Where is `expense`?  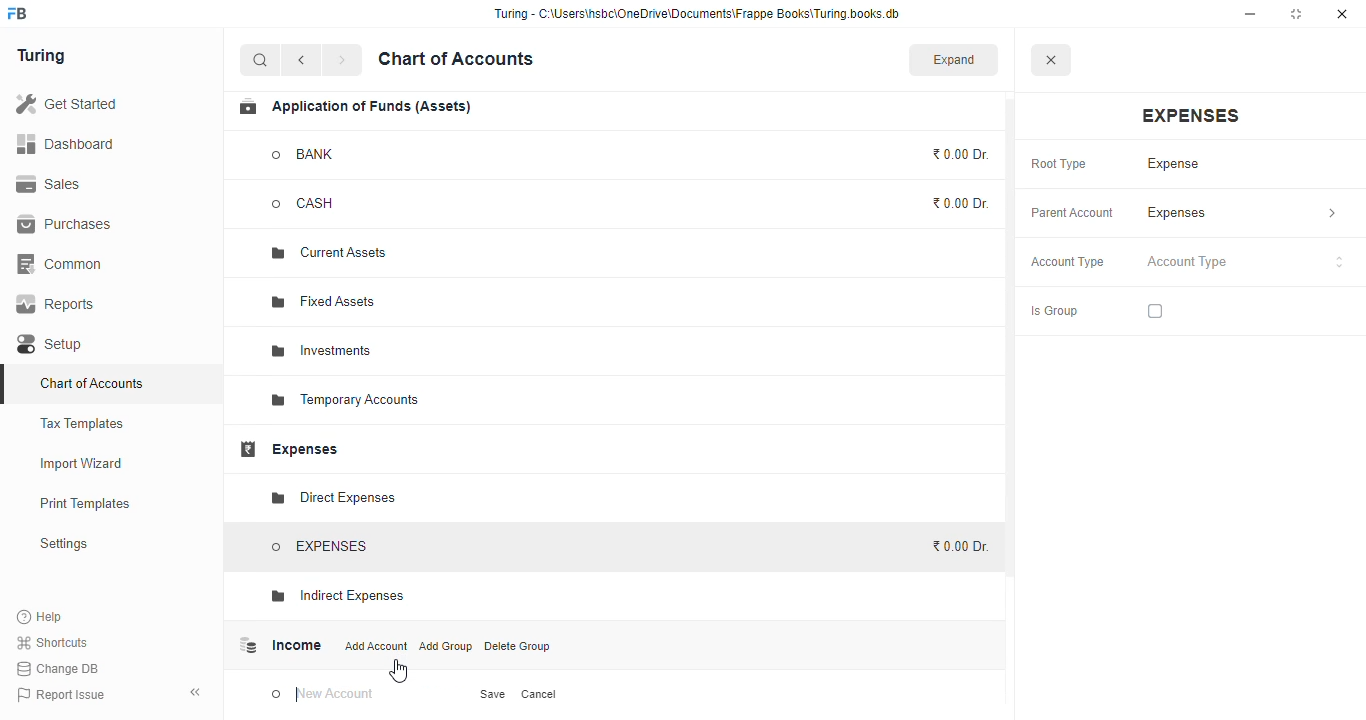 expense is located at coordinates (1174, 164).